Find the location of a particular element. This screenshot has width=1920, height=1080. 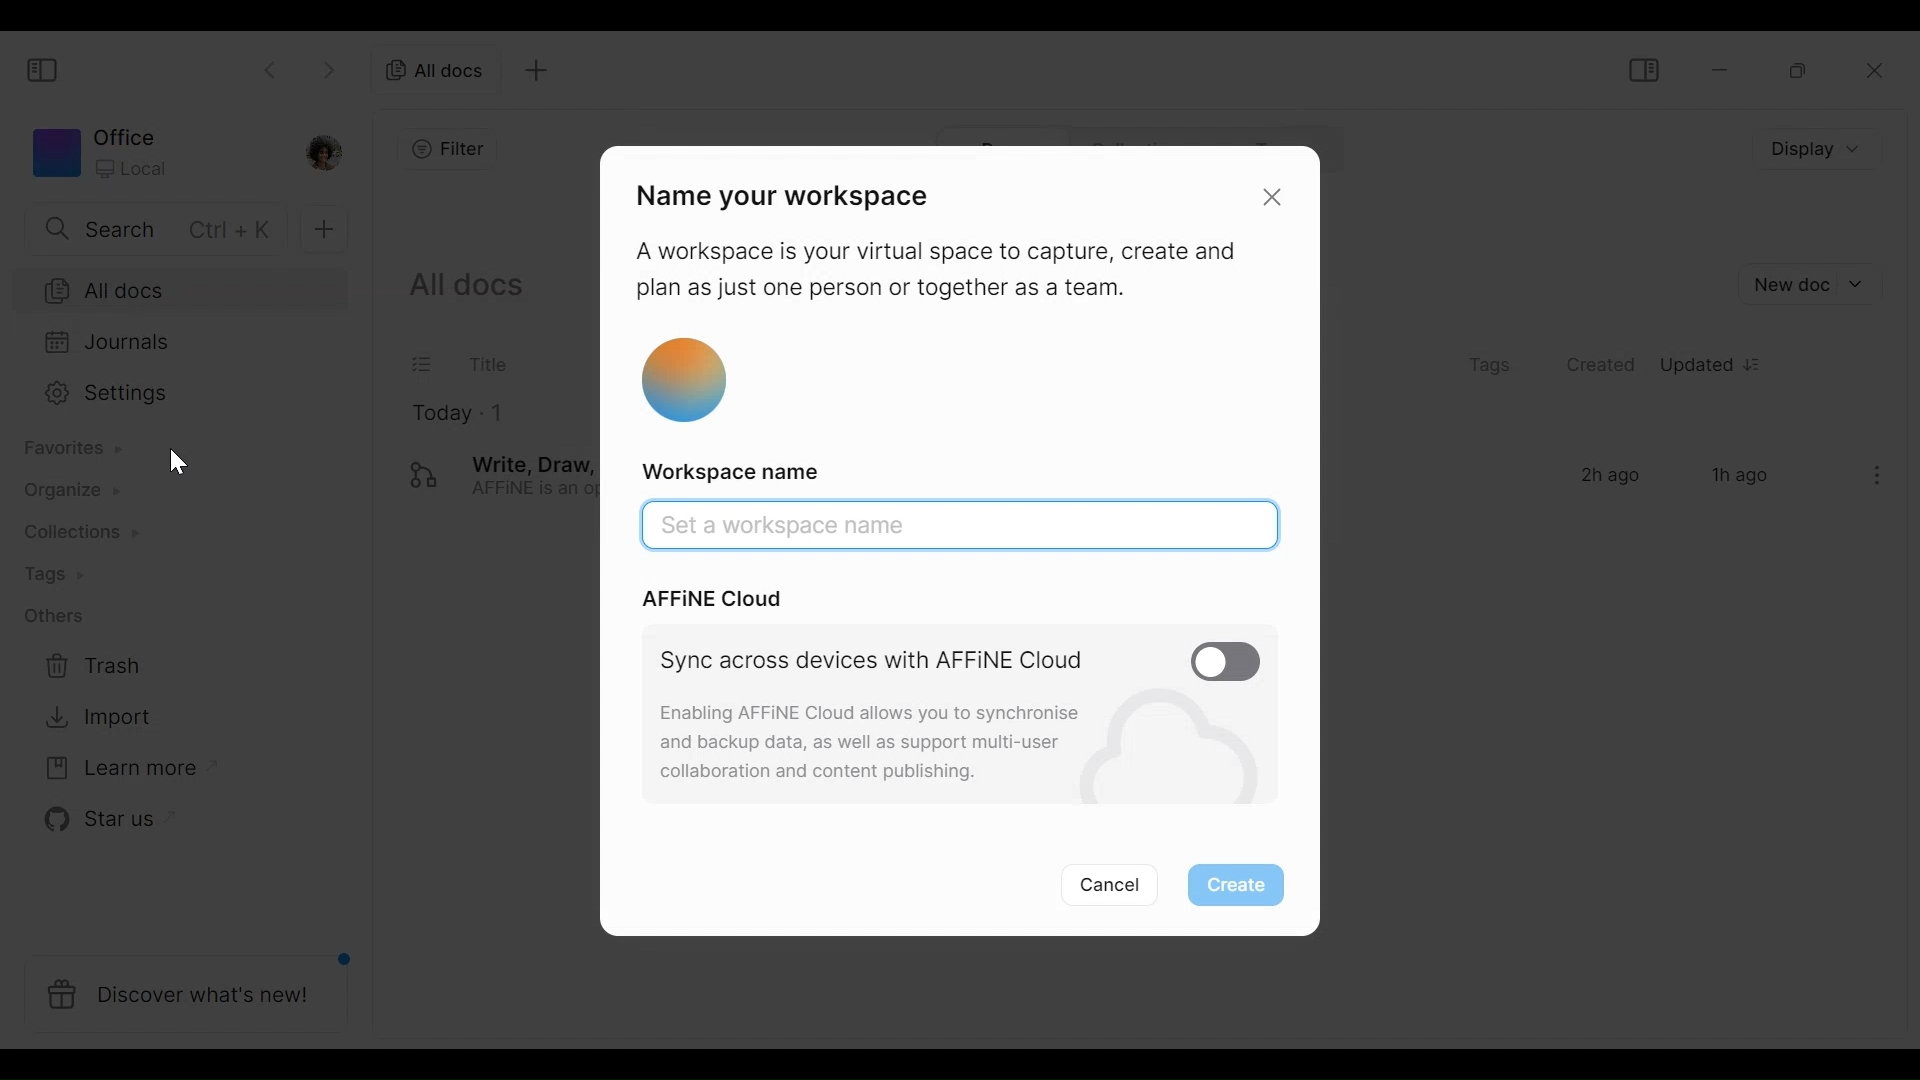

Display is located at coordinates (1816, 152).